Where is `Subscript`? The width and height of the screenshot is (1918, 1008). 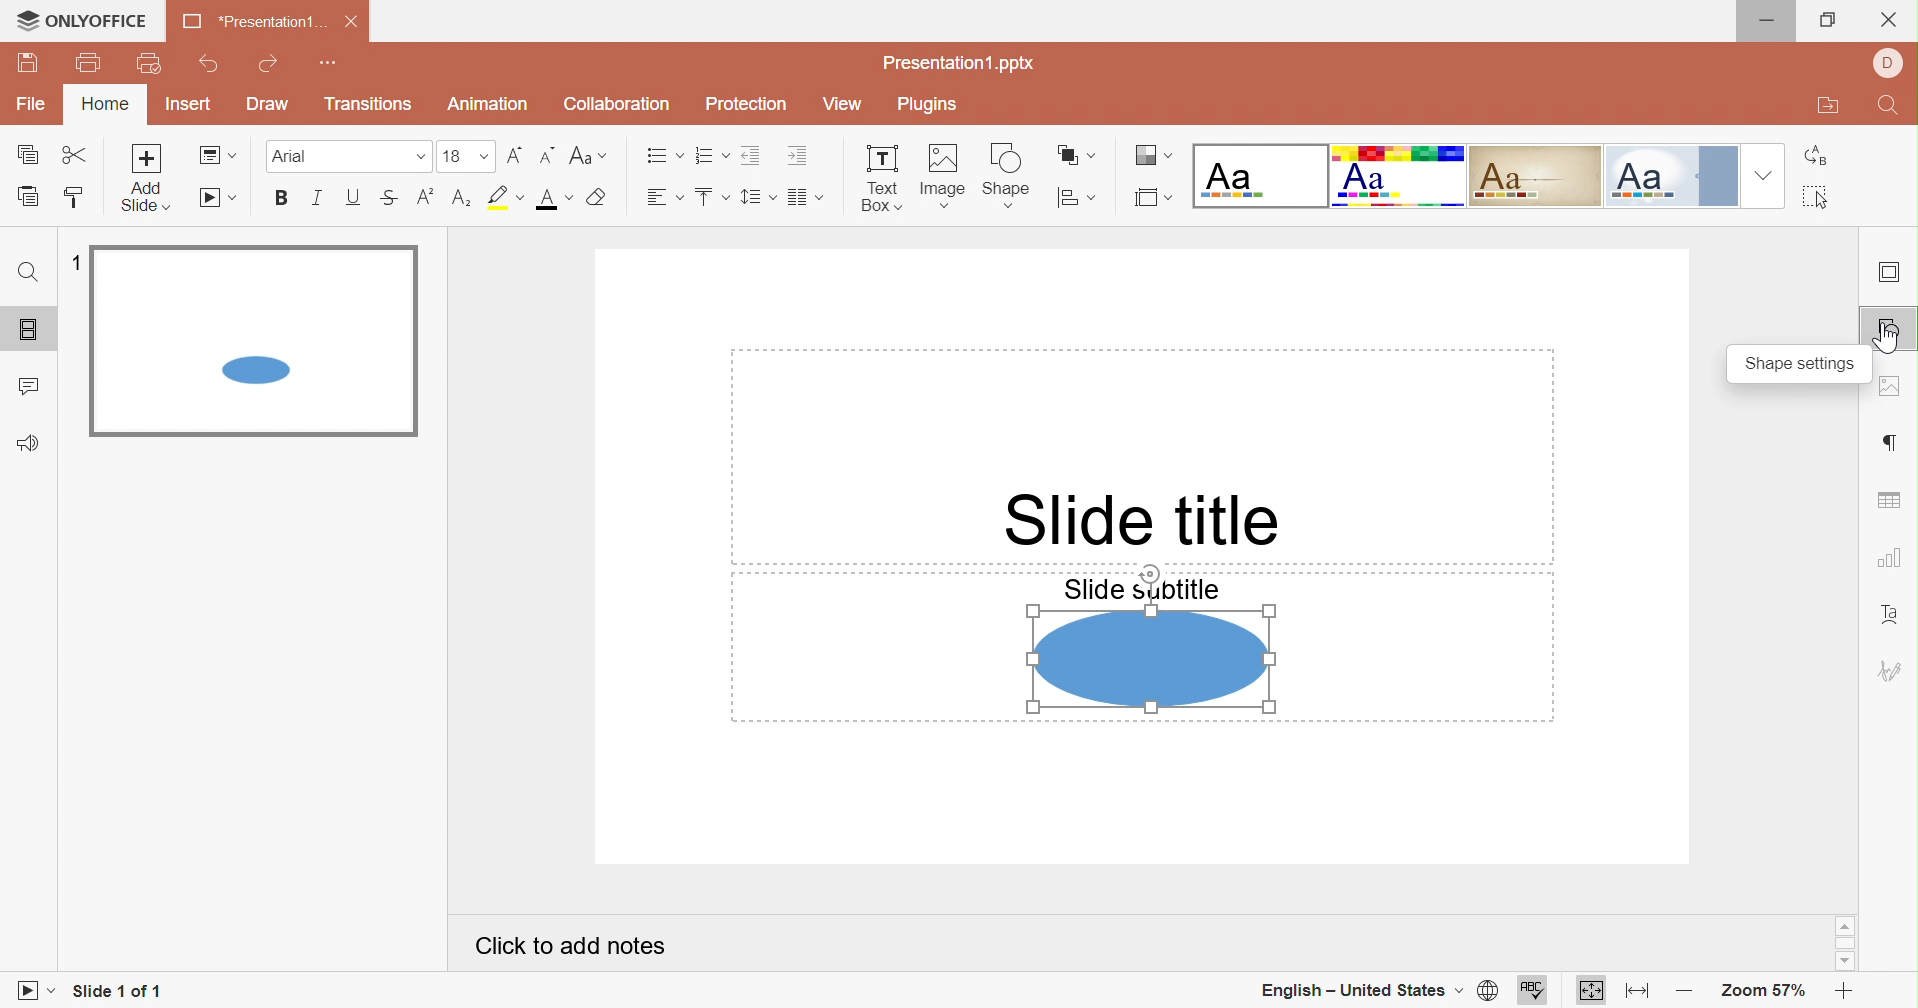
Subscript is located at coordinates (462, 198).